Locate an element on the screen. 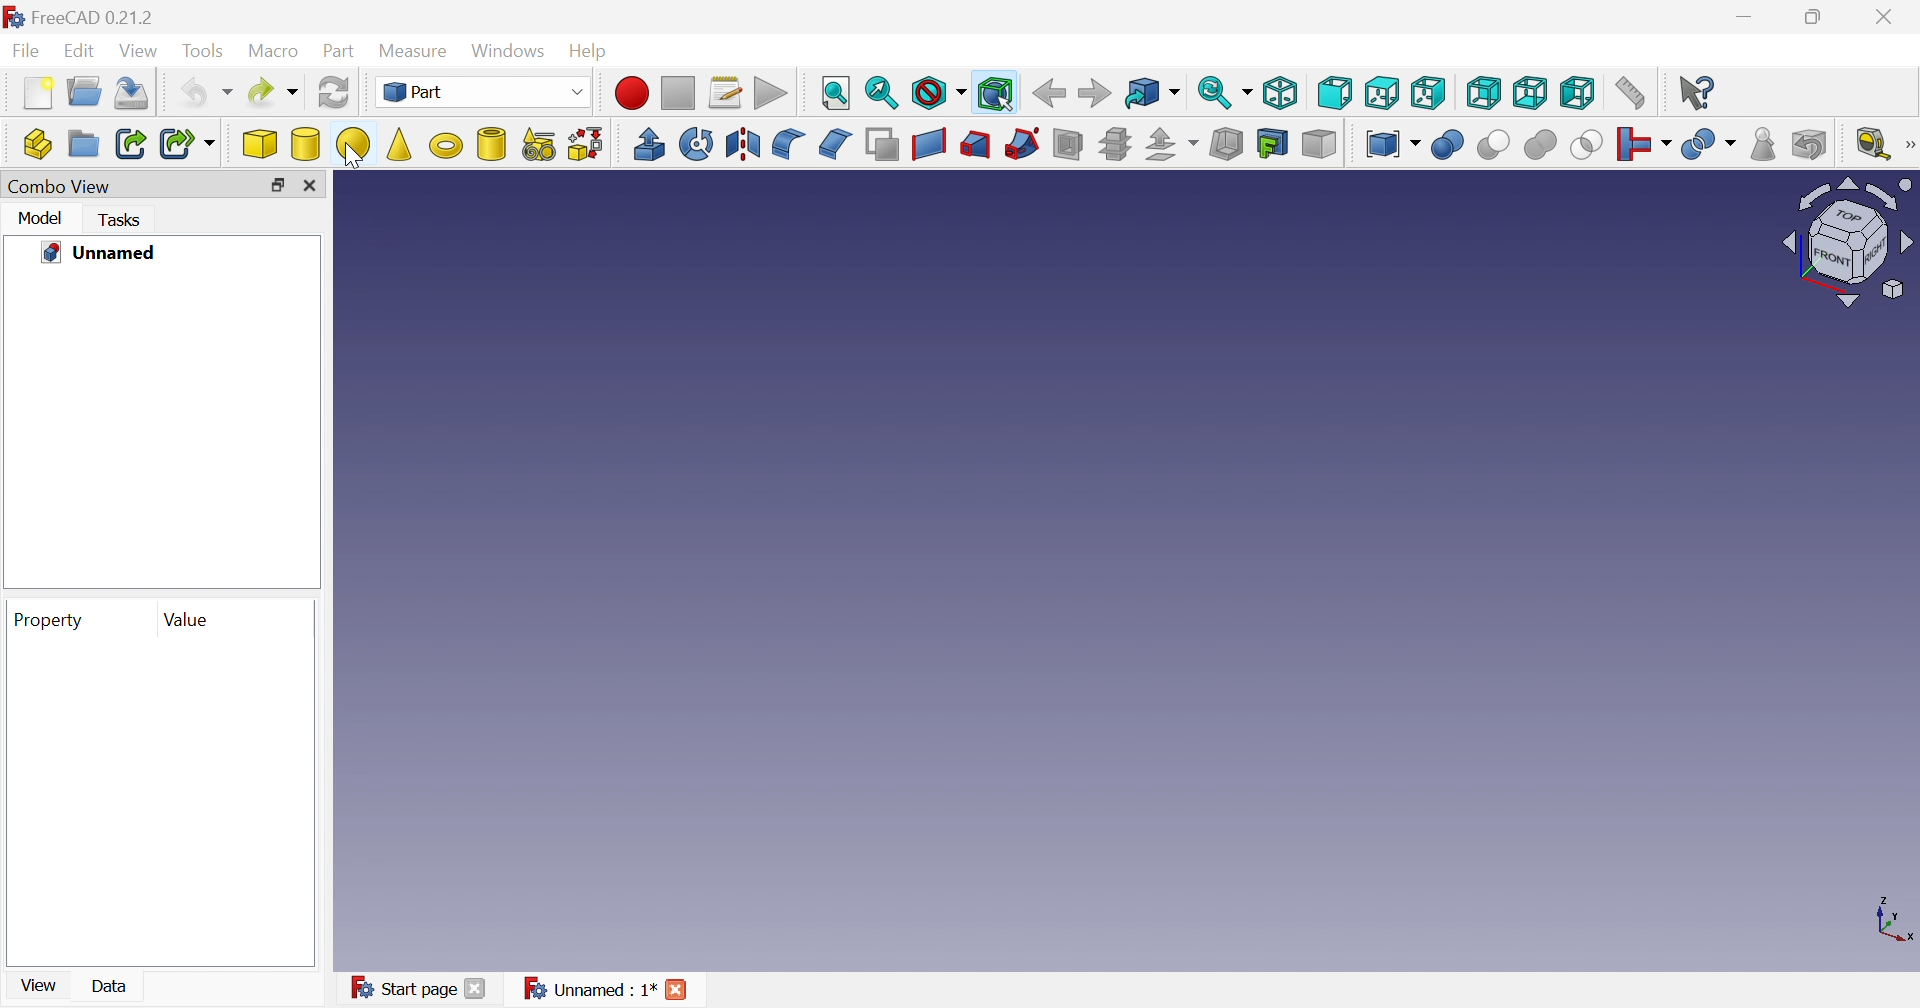  New is located at coordinates (37, 92).